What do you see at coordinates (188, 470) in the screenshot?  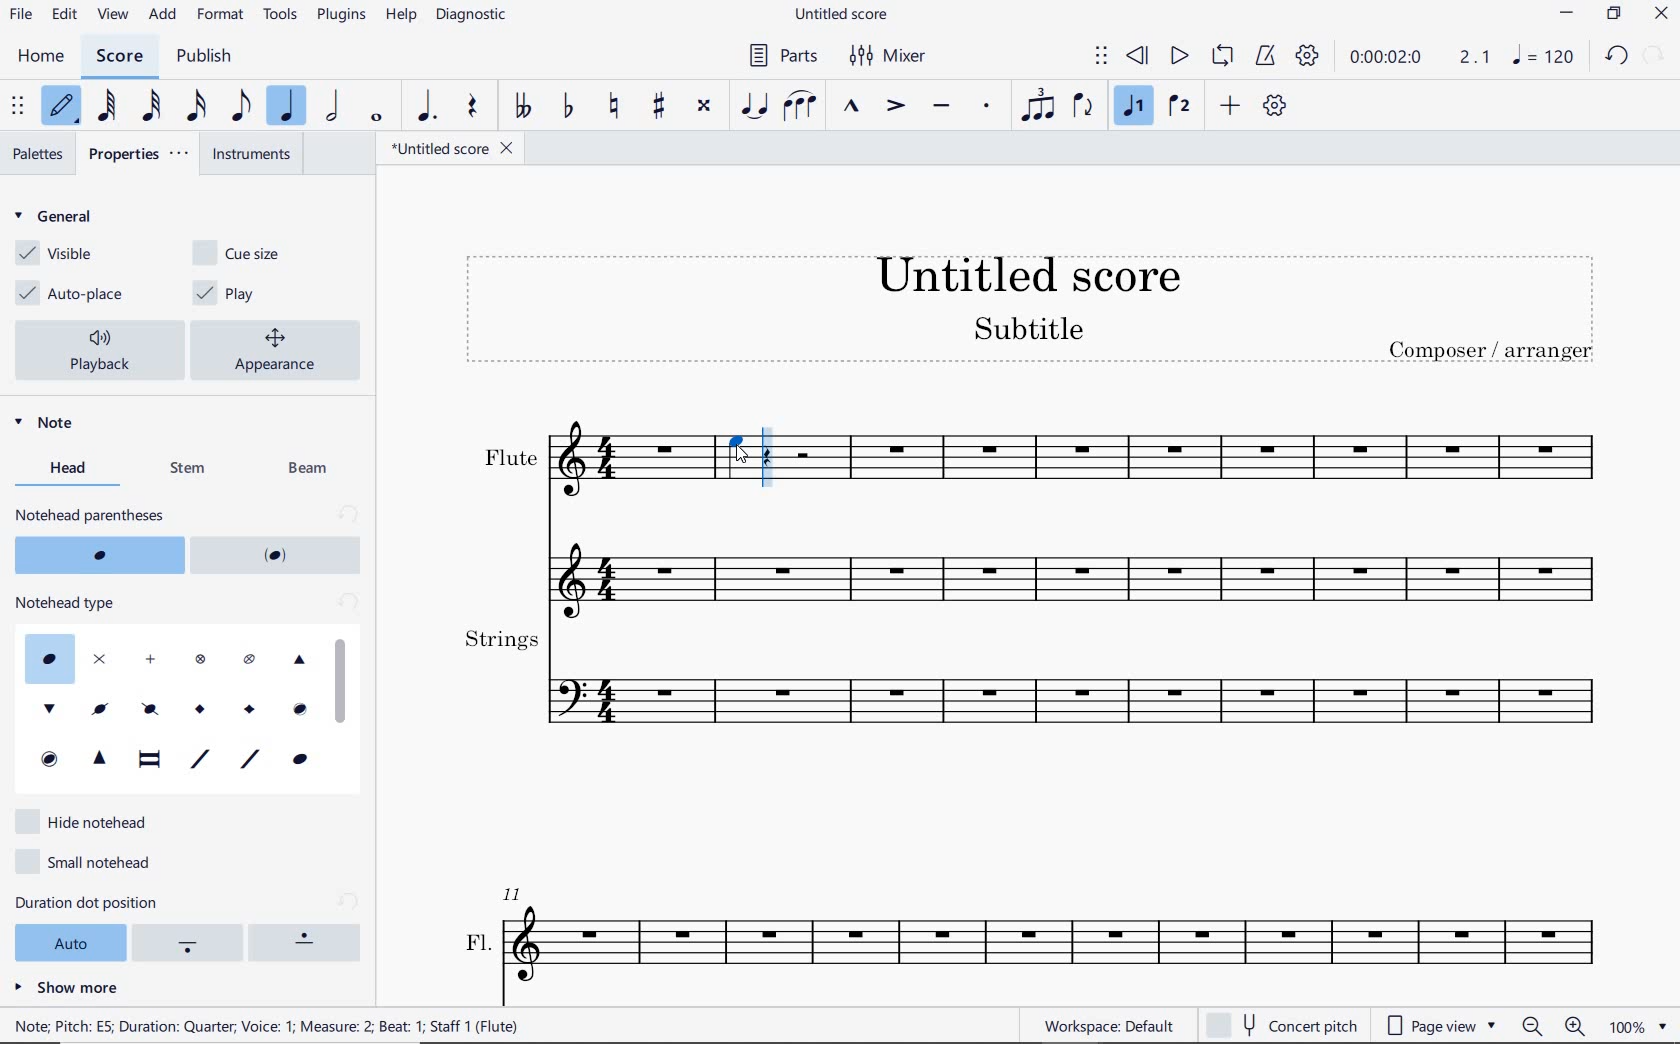 I see `STEM` at bounding box center [188, 470].